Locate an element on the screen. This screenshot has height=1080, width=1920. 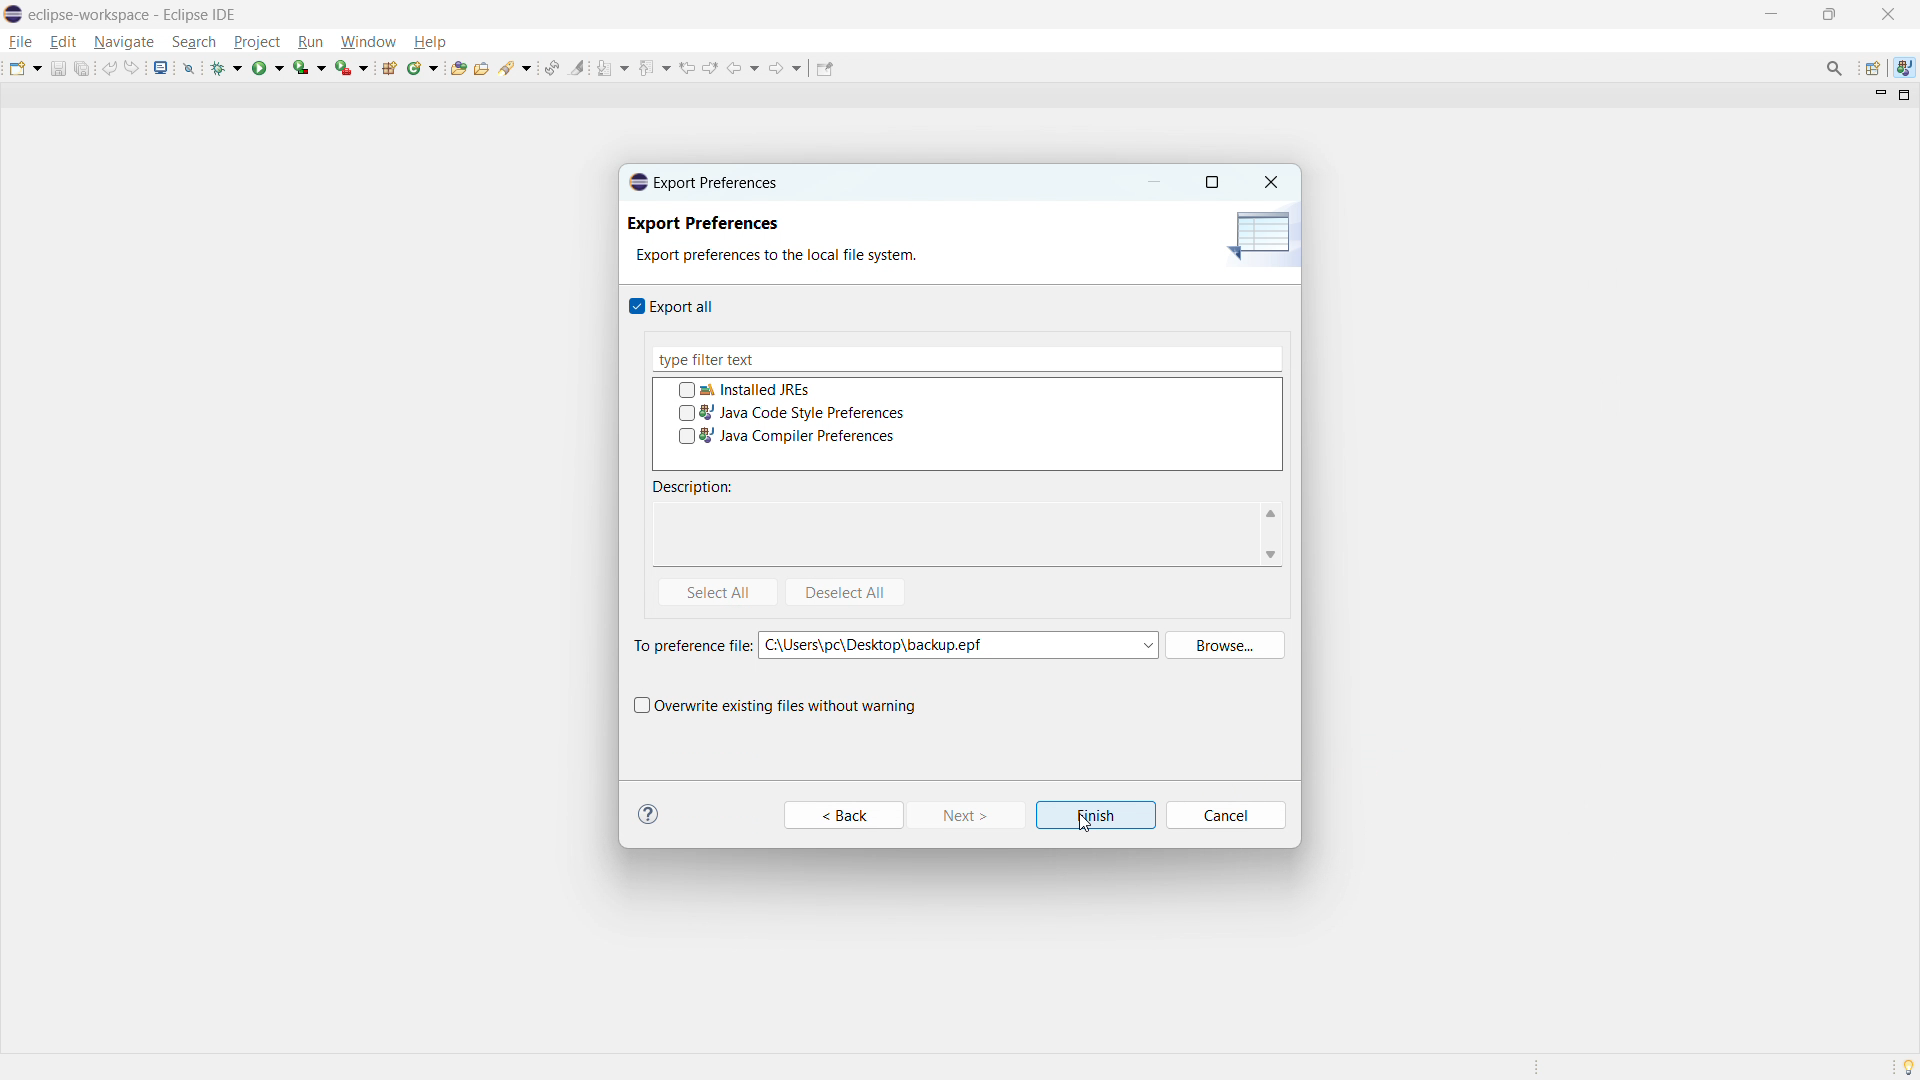
new java package is located at coordinates (389, 67).